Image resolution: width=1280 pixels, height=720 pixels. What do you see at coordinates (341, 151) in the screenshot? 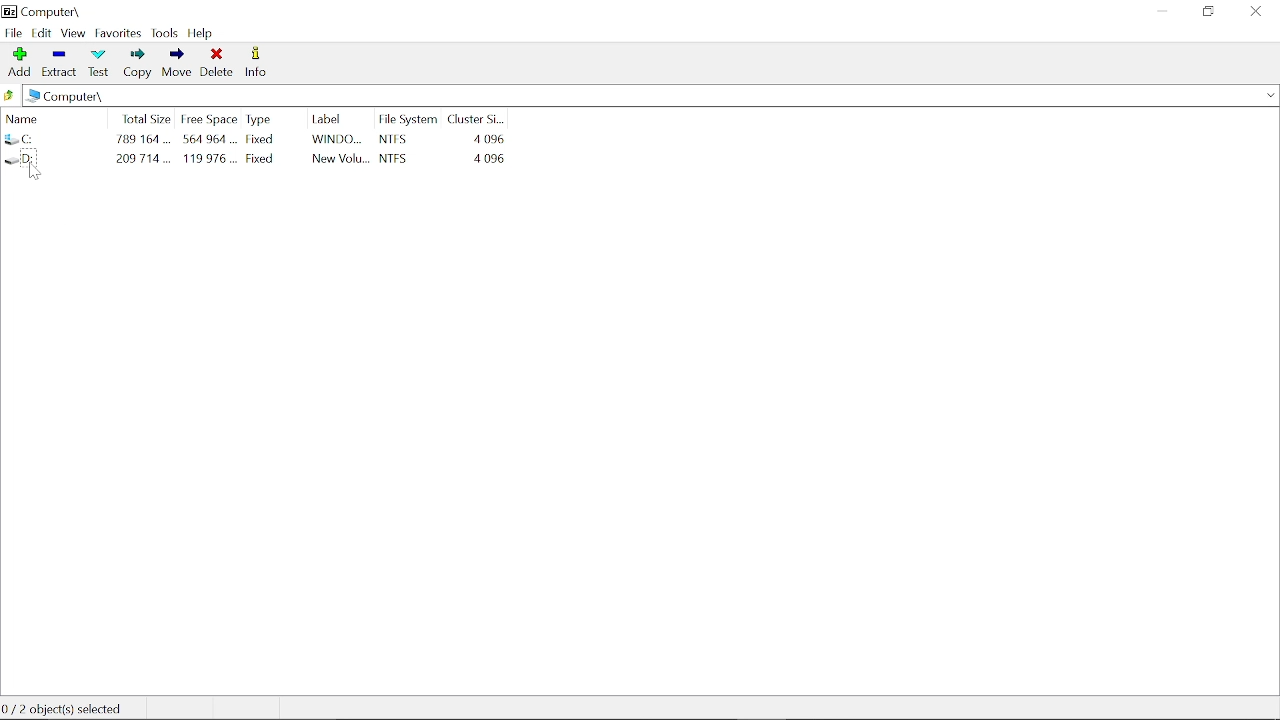
I see `WINDO... New Volu...` at bounding box center [341, 151].